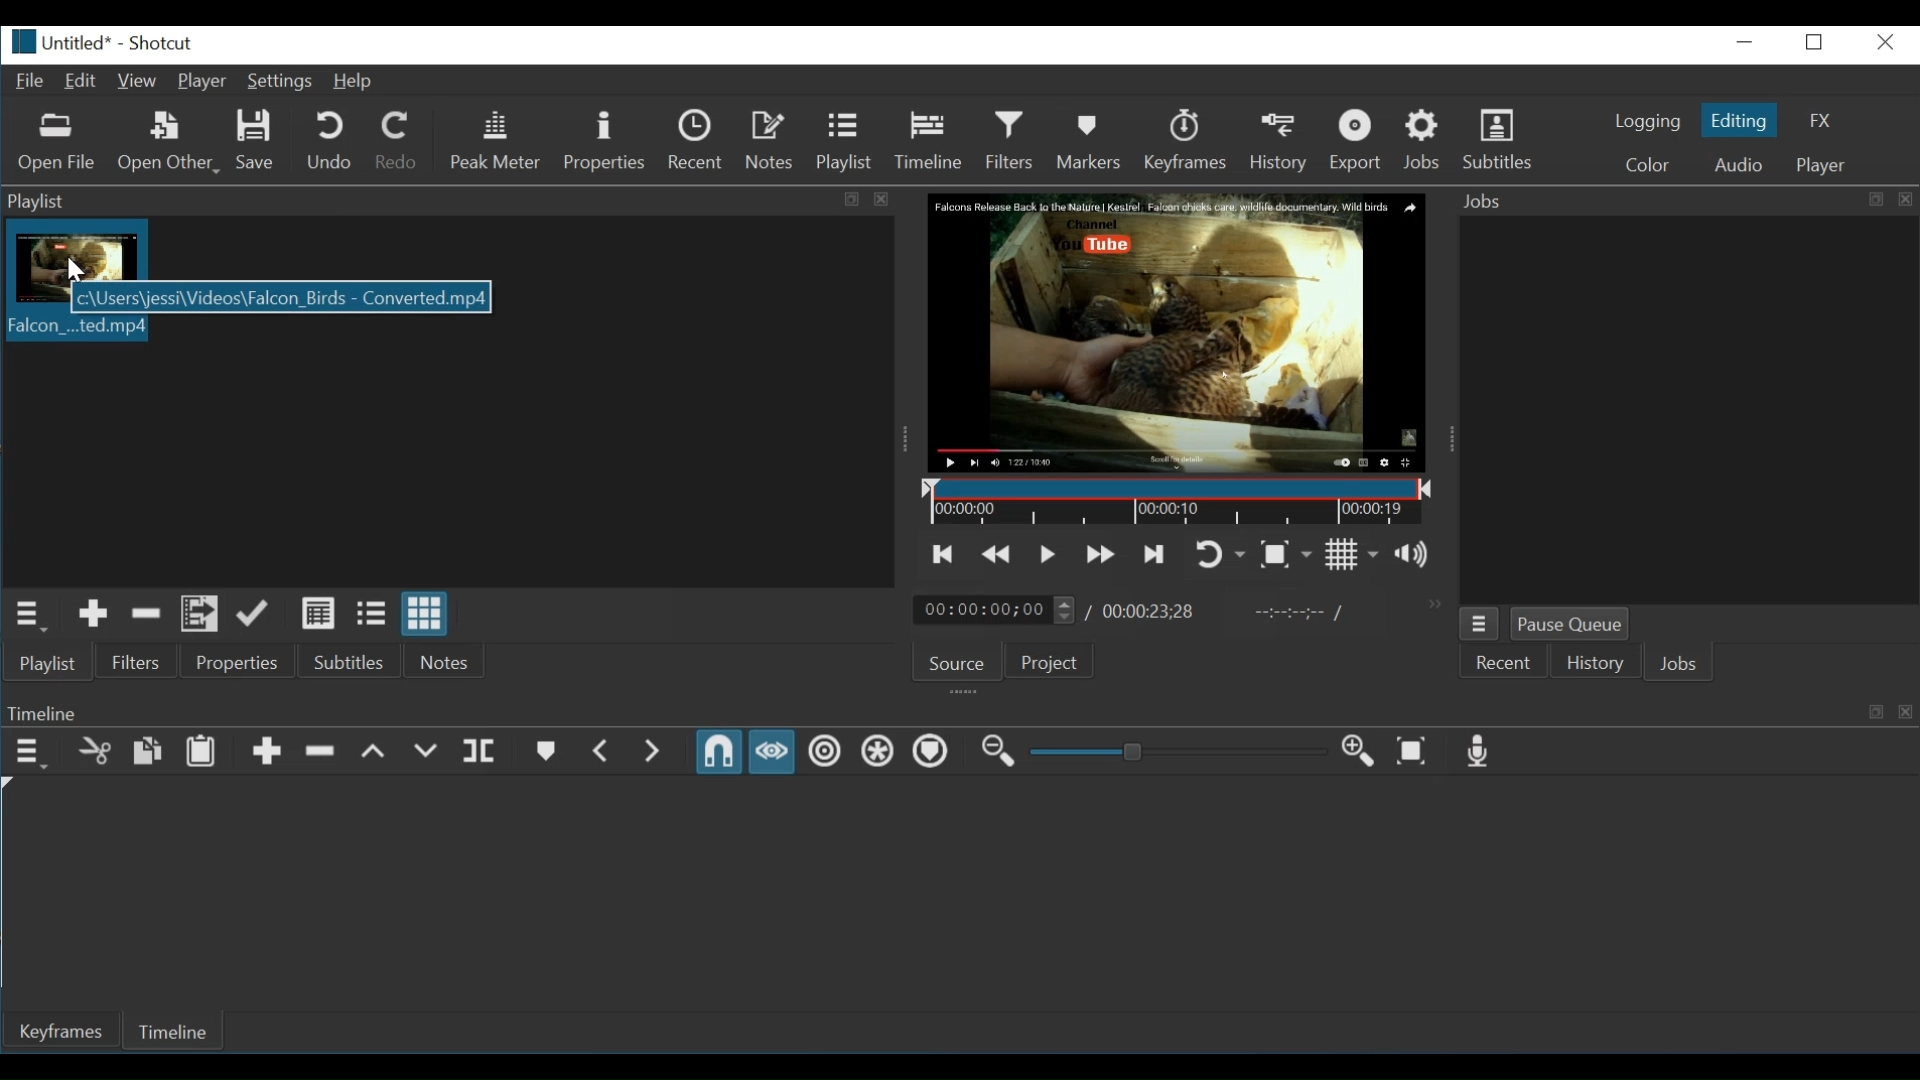  I want to click on Clip thumbnail, so click(73, 249).